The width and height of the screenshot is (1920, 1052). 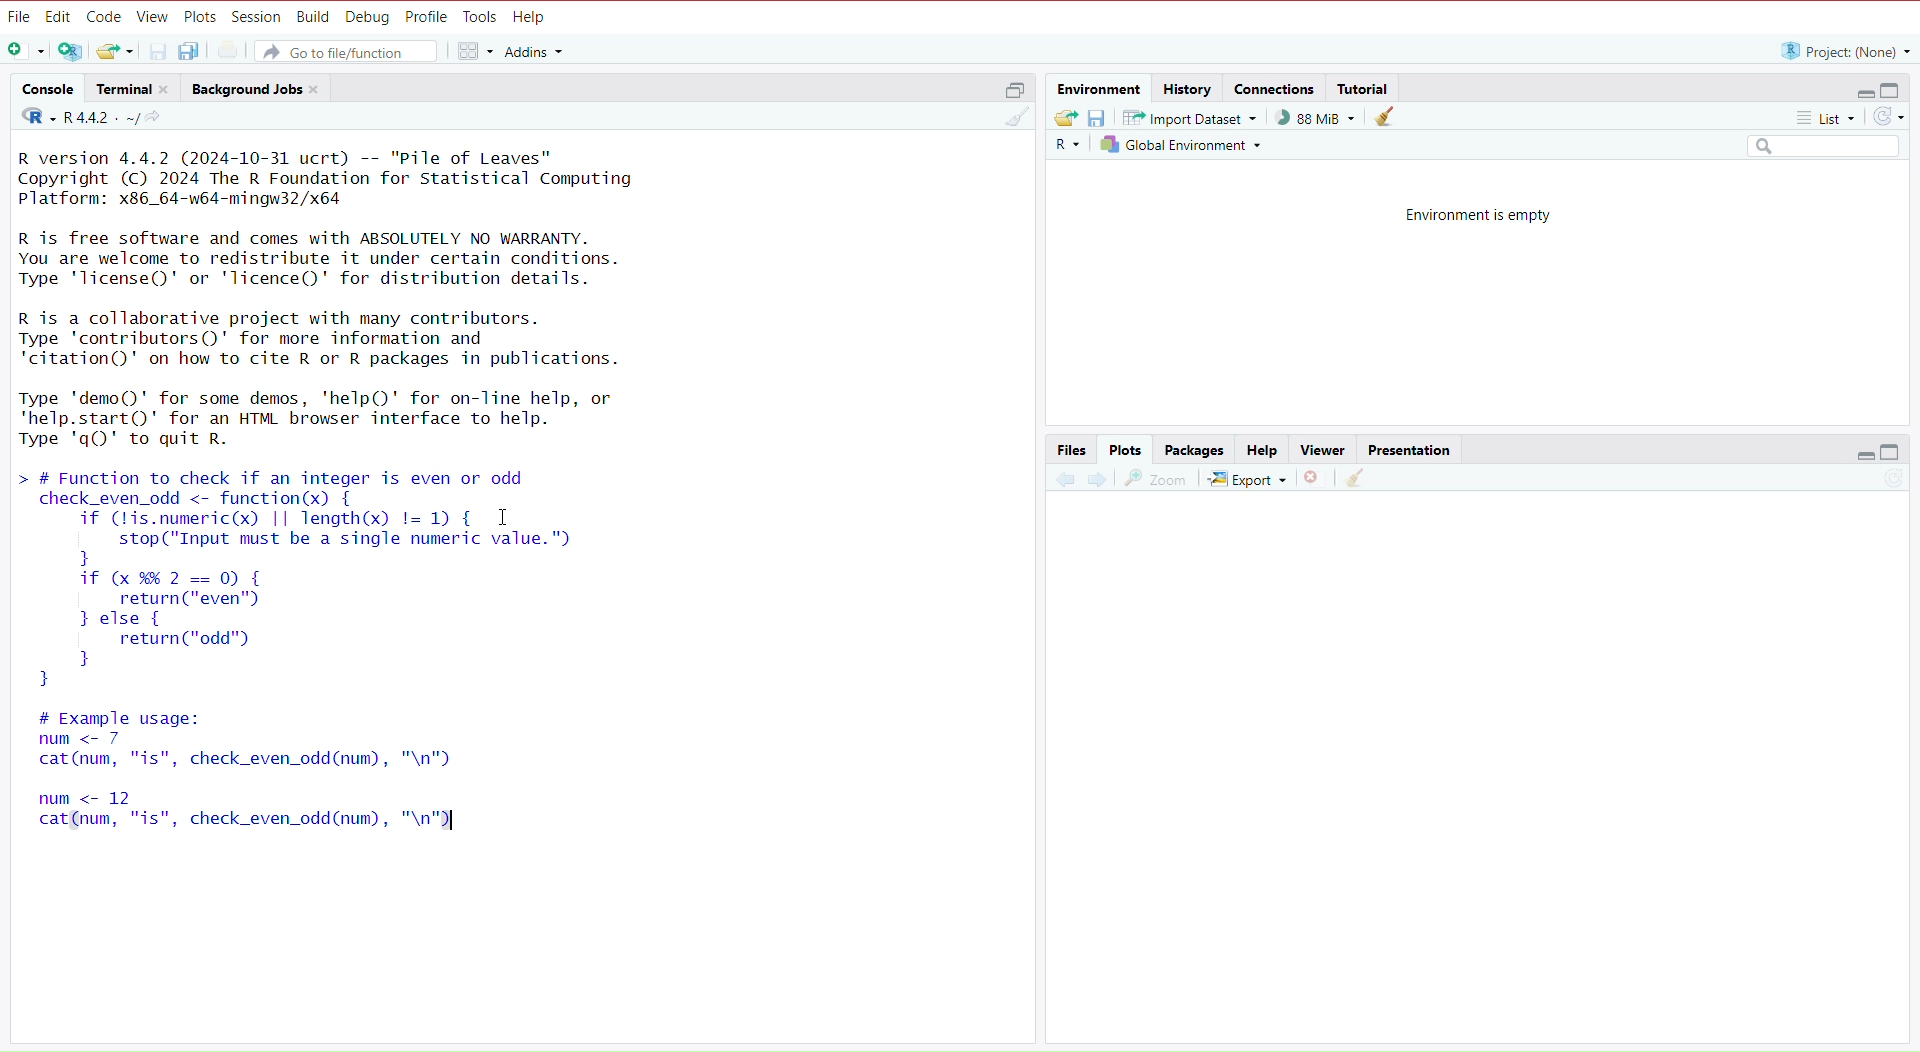 What do you see at coordinates (351, 51) in the screenshot?
I see `go to file/function` at bounding box center [351, 51].